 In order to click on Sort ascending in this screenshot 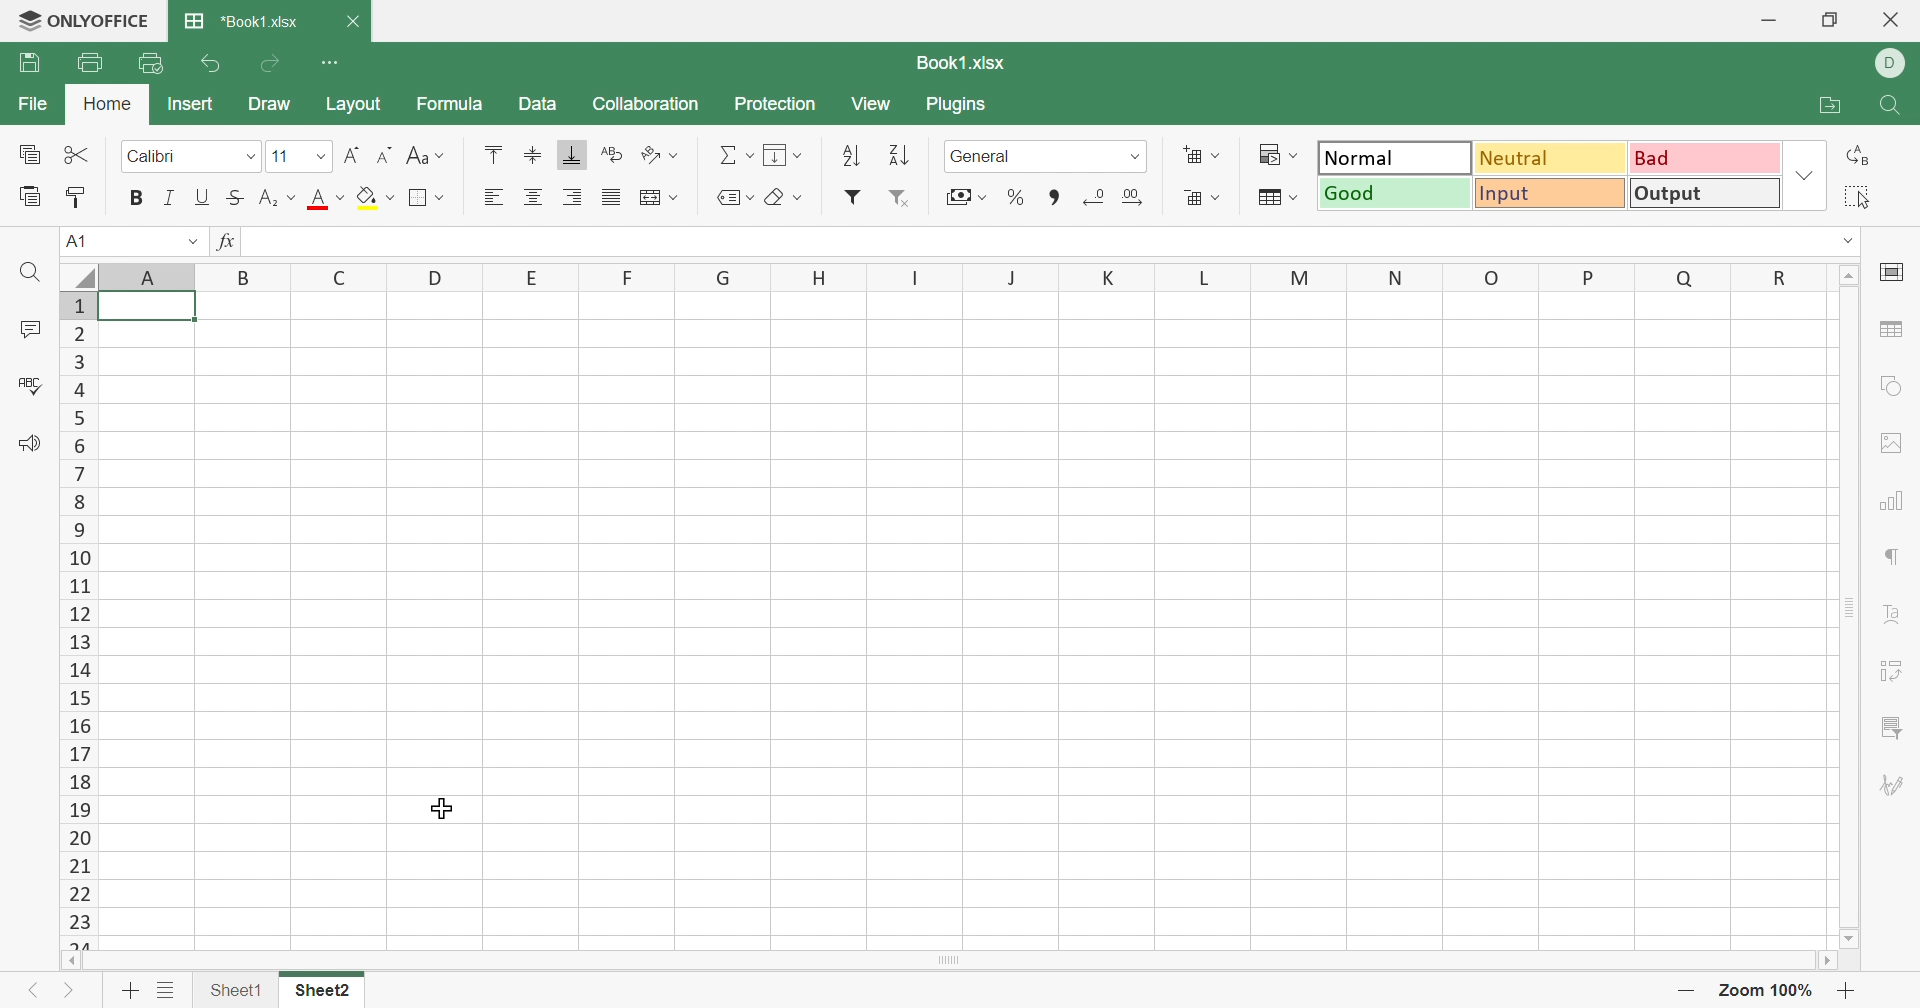, I will do `click(849, 157)`.